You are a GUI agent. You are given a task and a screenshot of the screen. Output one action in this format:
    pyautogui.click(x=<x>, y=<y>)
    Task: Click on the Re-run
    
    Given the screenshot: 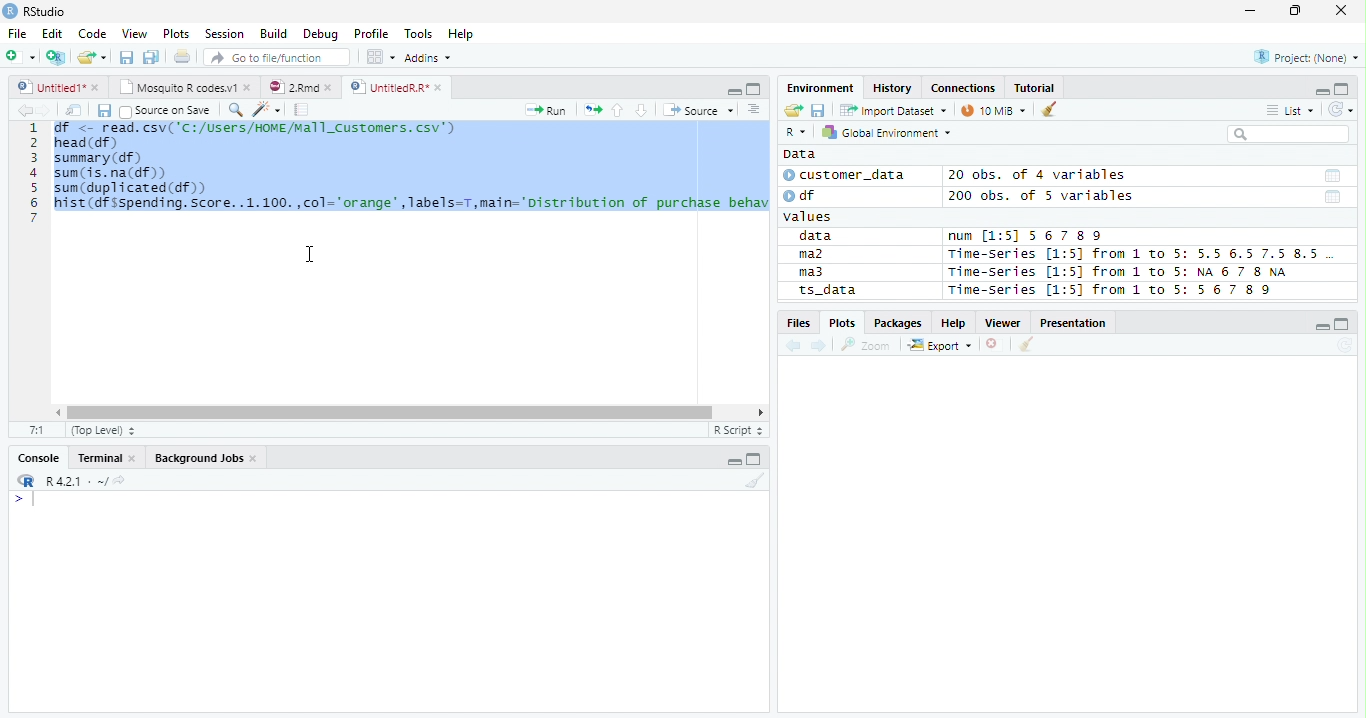 What is the action you would take?
    pyautogui.click(x=592, y=111)
    